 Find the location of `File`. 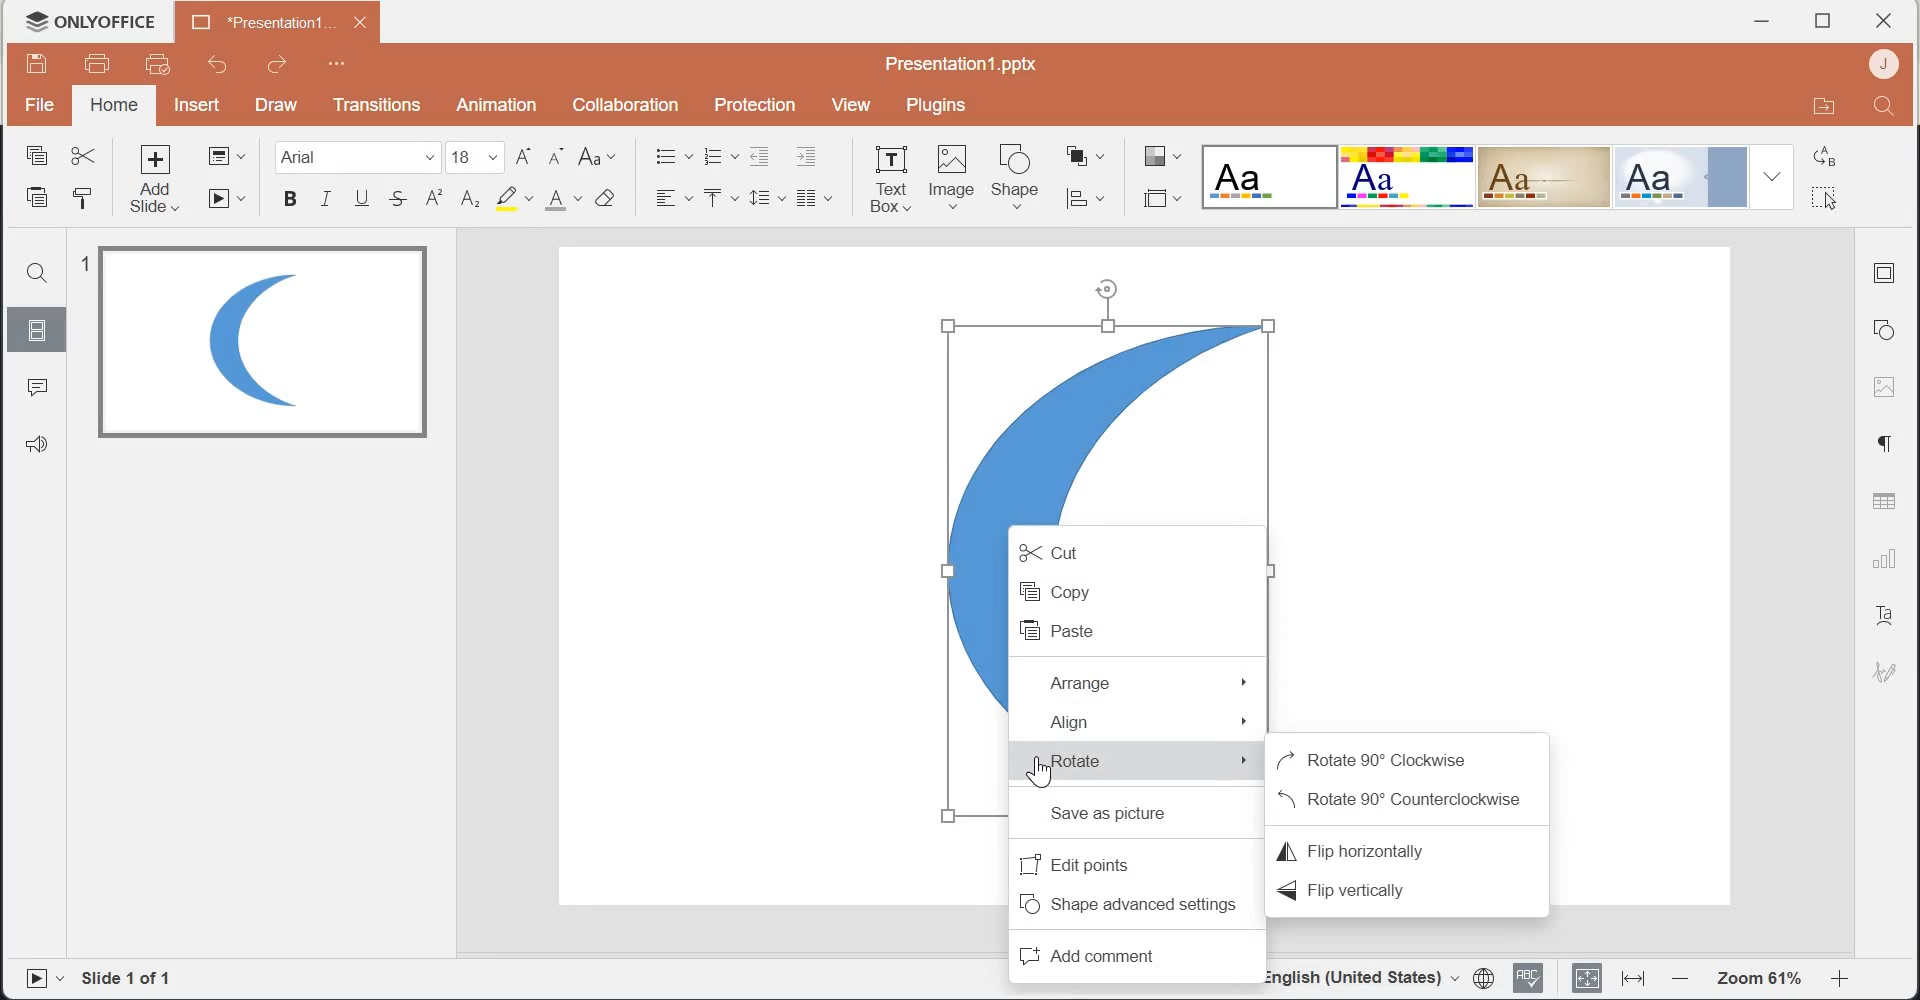

File is located at coordinates (42, 103).